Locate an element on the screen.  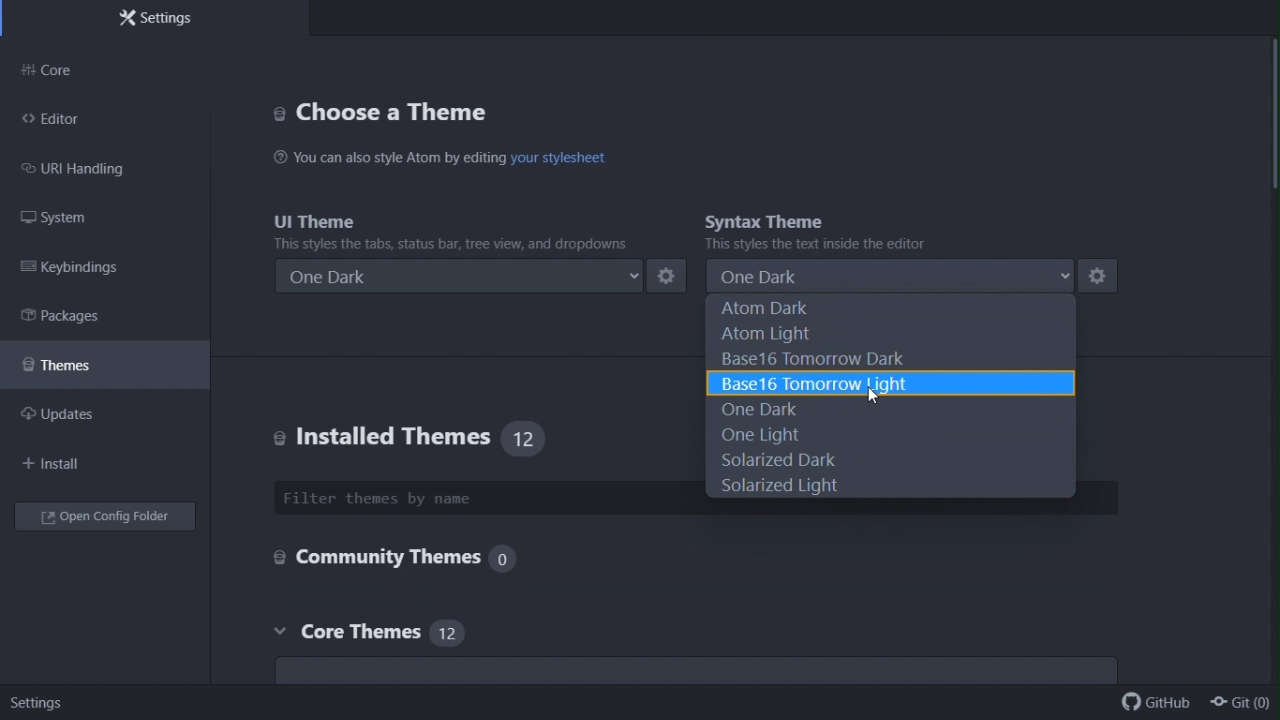
Core is located at coordinates (70, 70).